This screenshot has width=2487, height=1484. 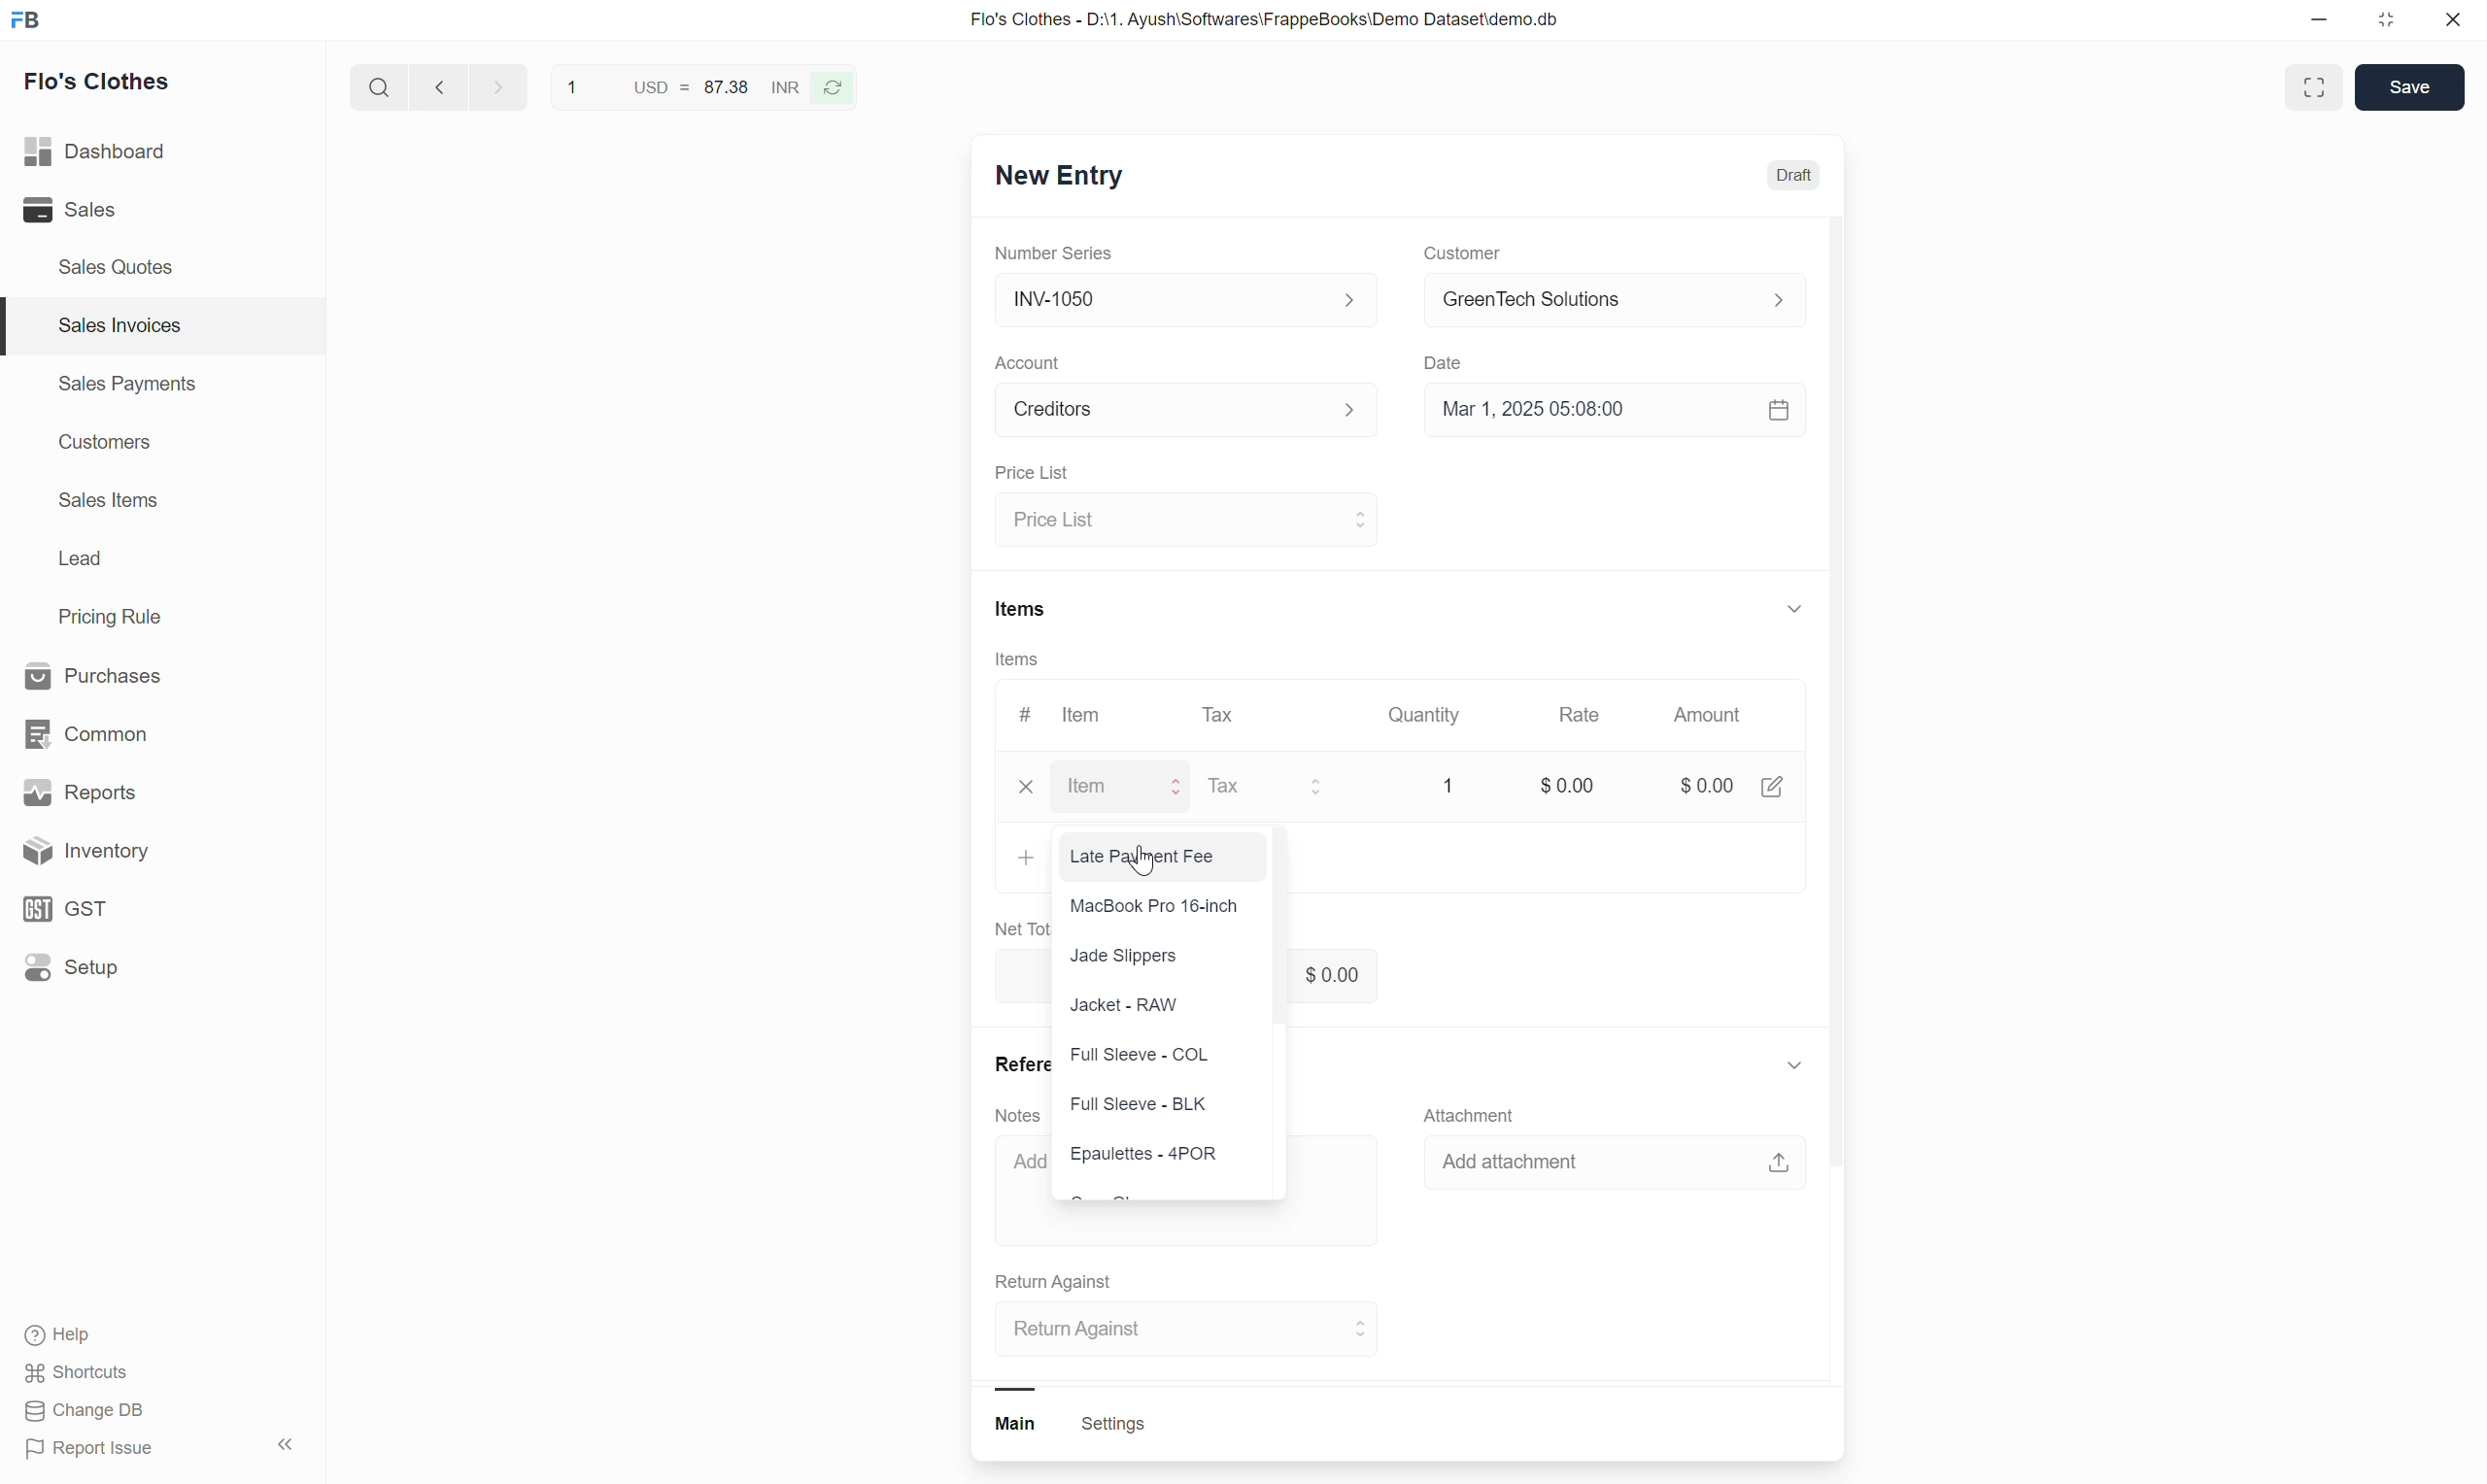 What do you see at coordinates (110, 502) in the screenshot?
I see `Sales Items` at bounding box center [110, 502].